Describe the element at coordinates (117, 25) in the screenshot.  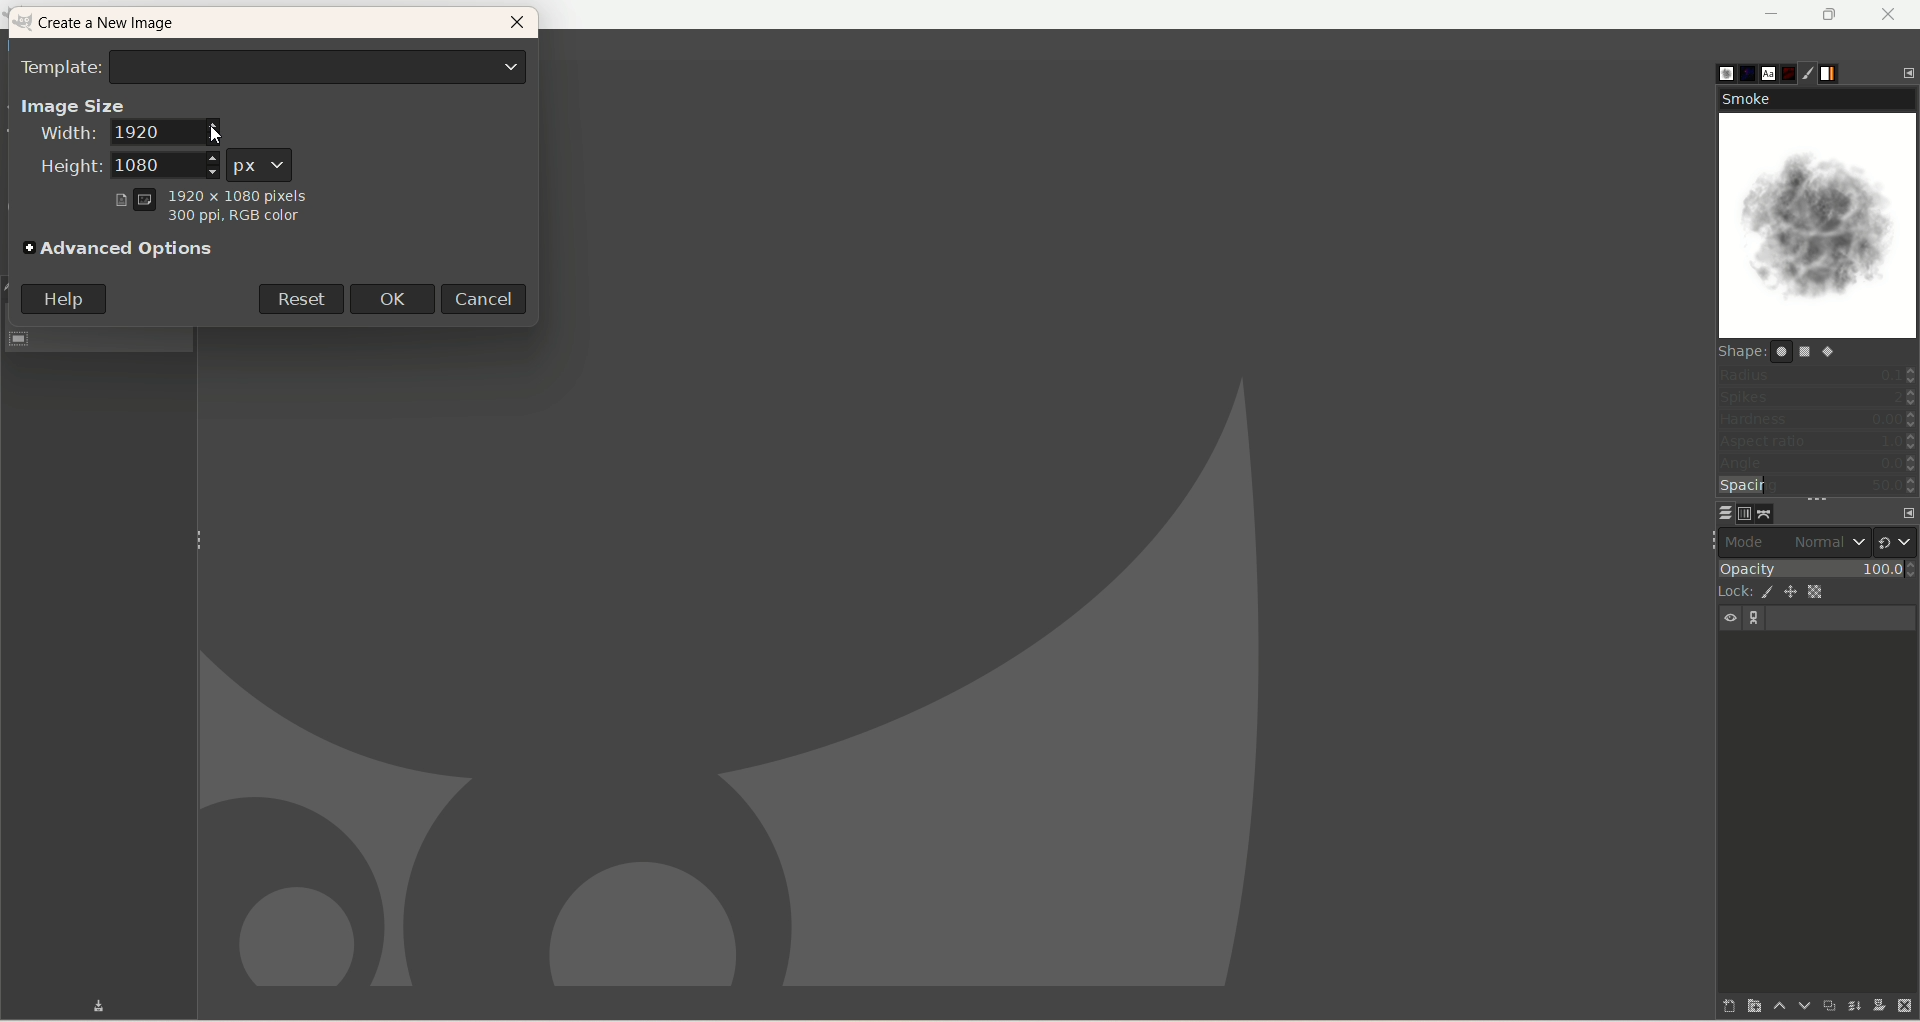
I see `create a new image` at that location.